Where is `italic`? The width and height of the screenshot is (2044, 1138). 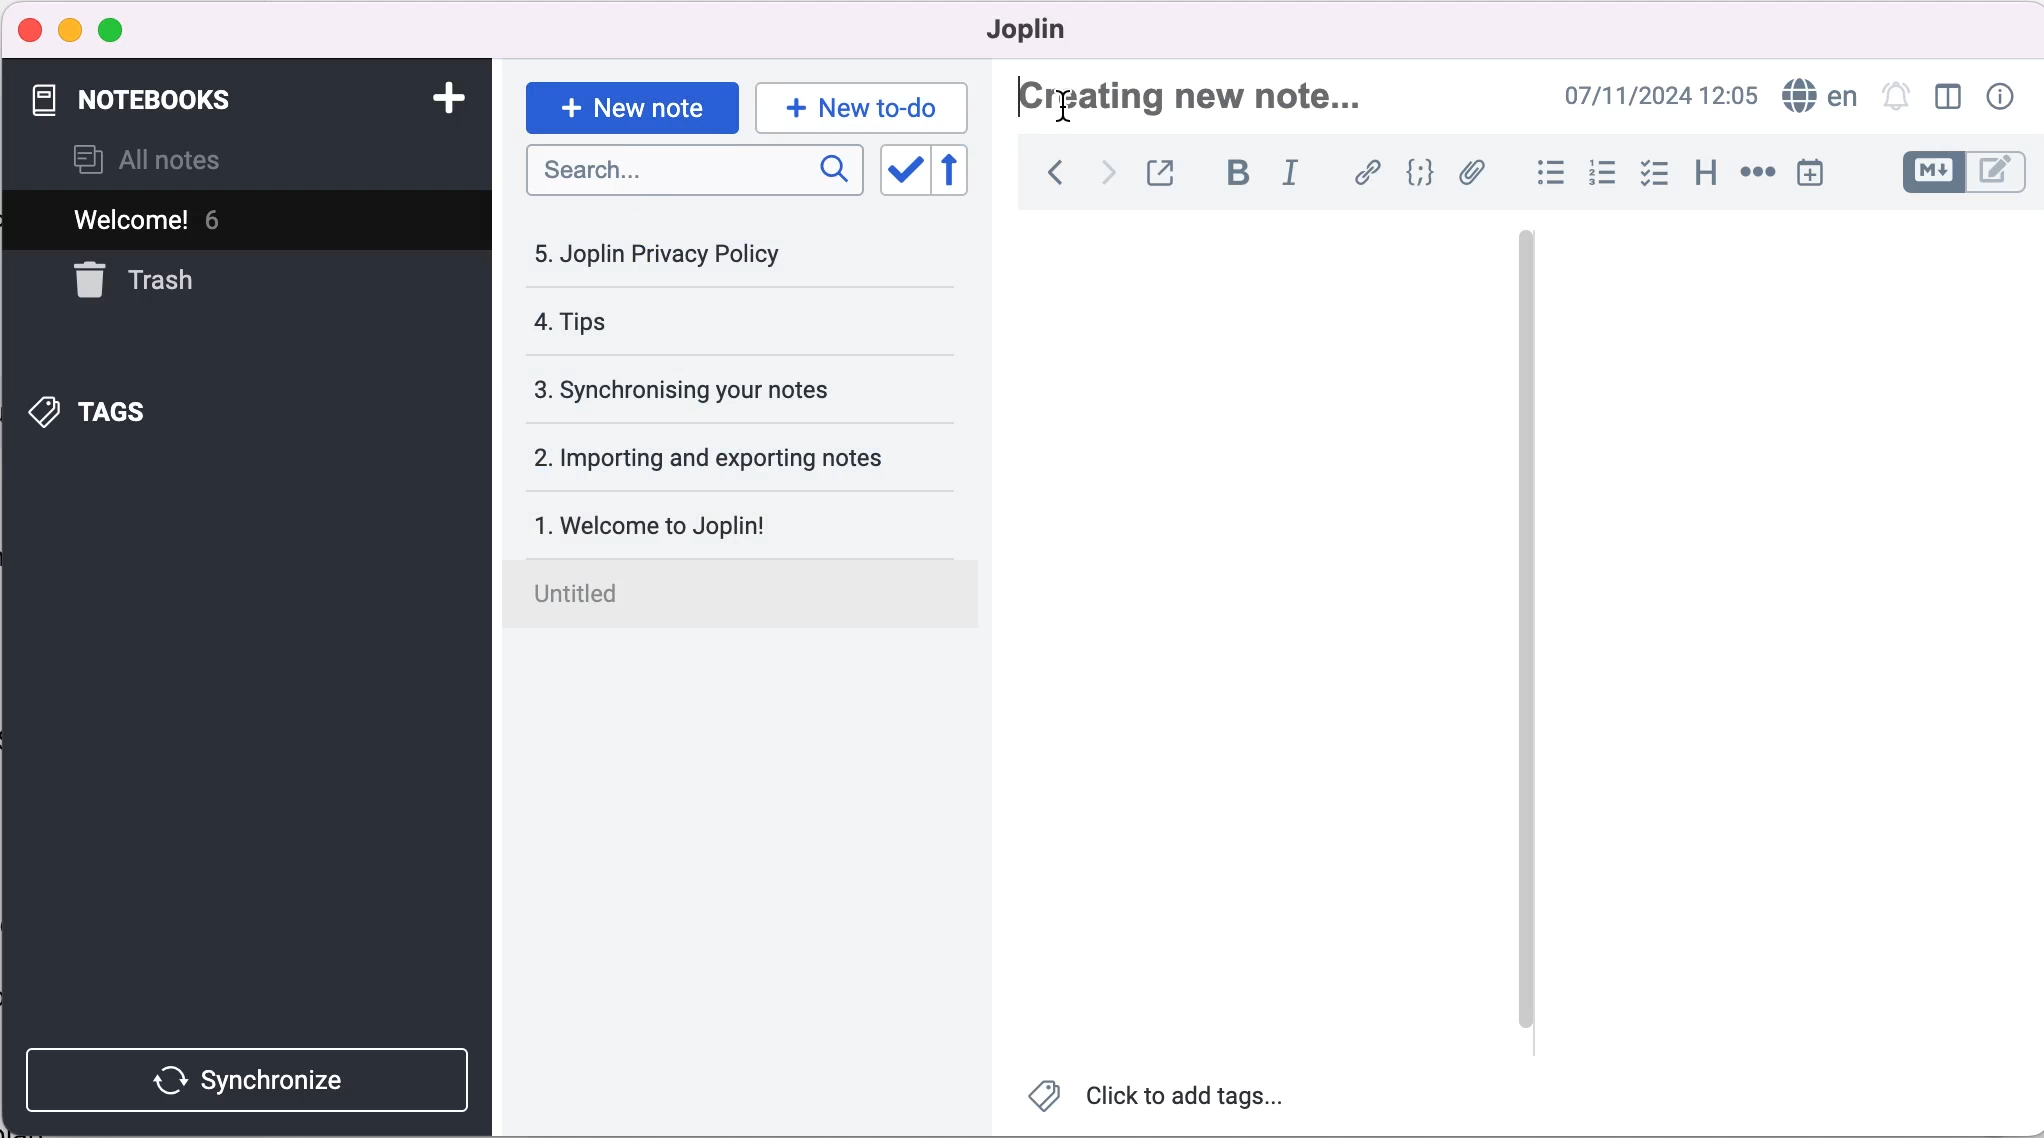
italic is located at coordinates (1293, 172).